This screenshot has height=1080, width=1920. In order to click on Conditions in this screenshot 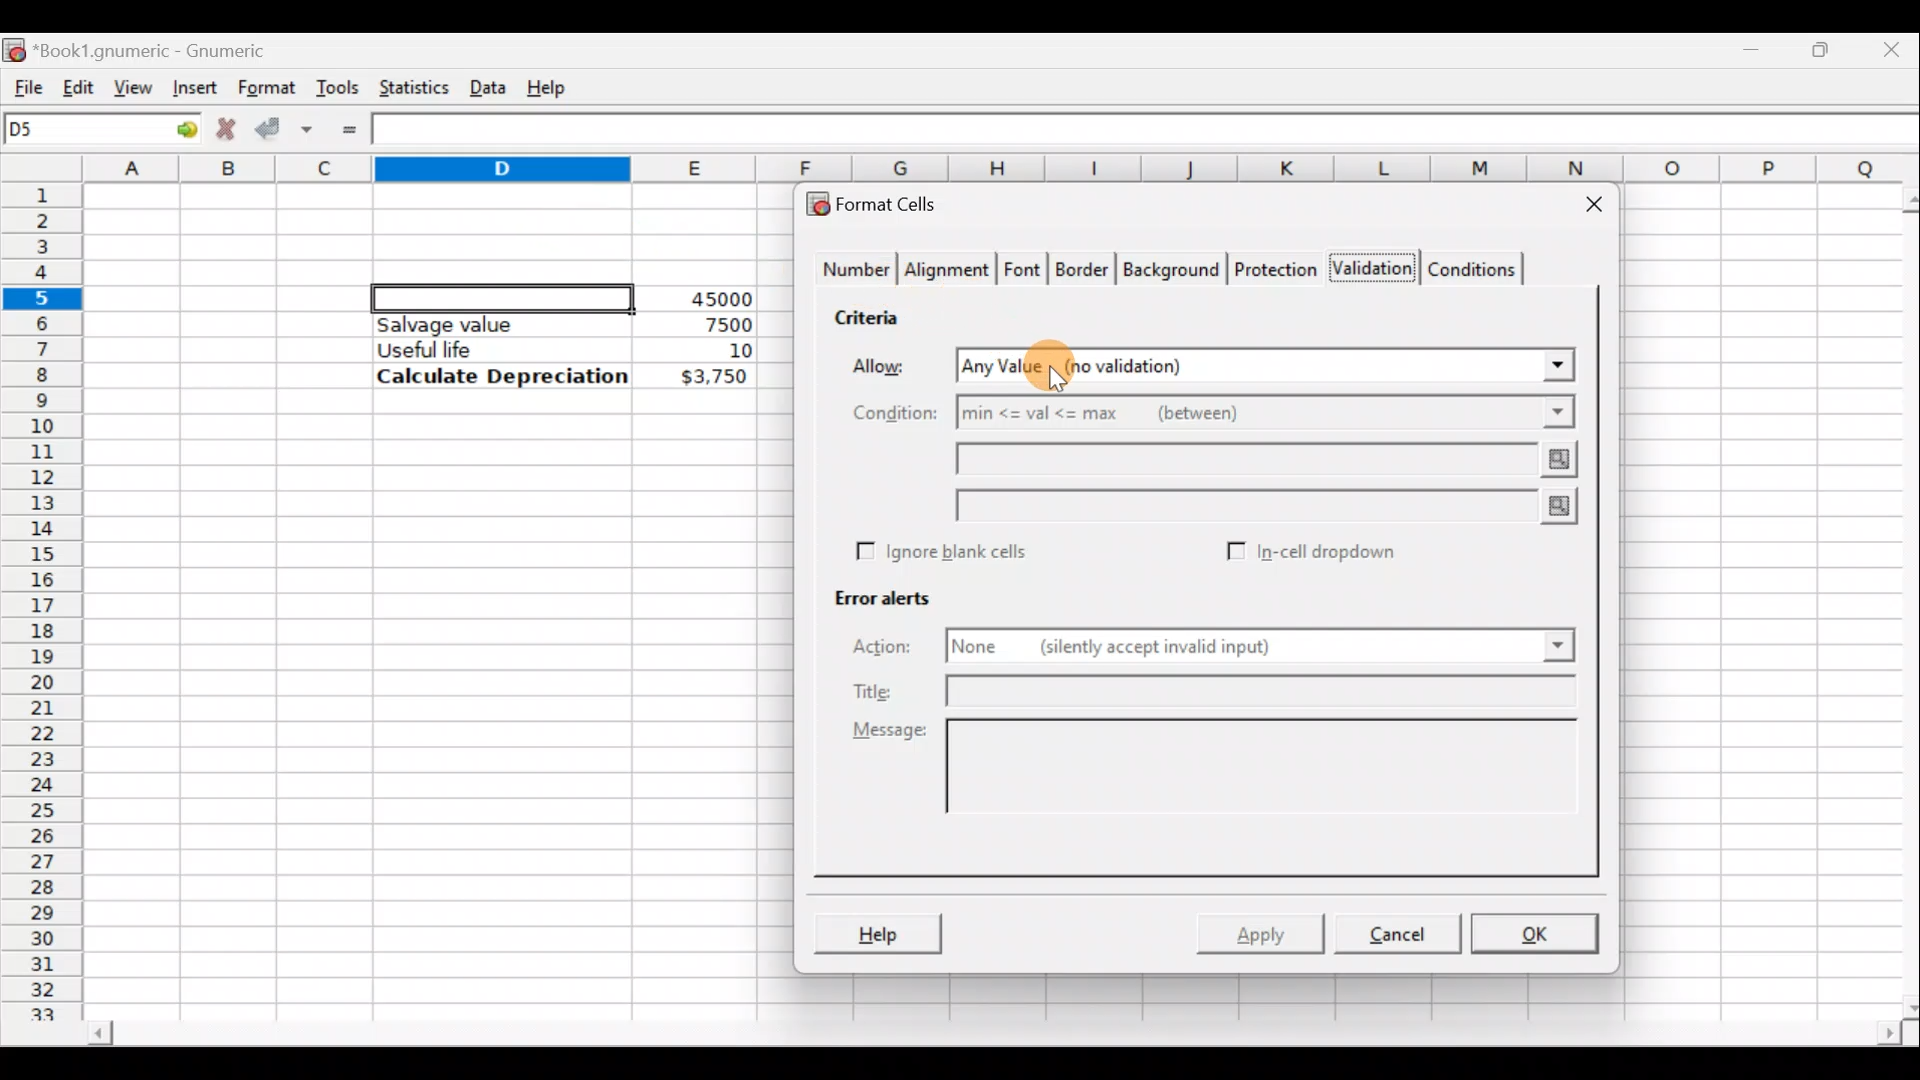, I will do `click(1471, 268)`.